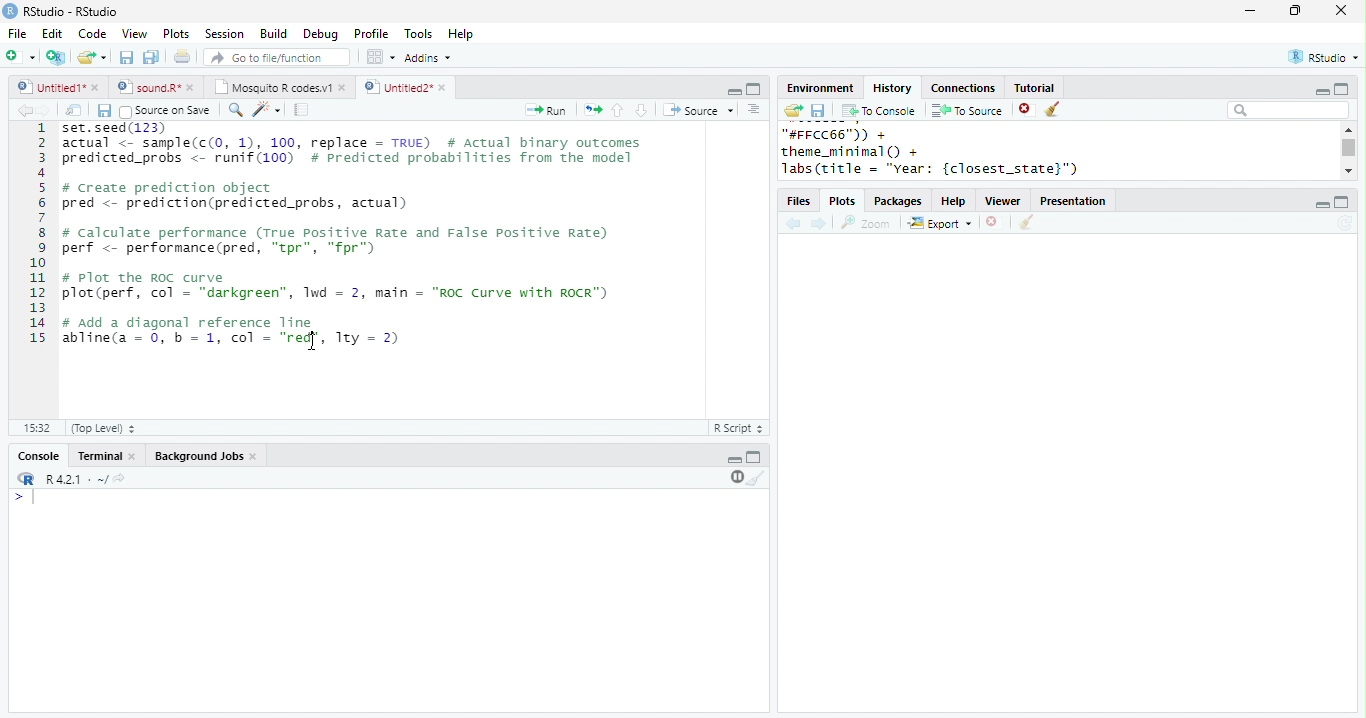 The height and width of the screenshot is (718, 1366). Describe the element at coordinates (1073, 201) in the screenshot. I see `Presentation` at that location.